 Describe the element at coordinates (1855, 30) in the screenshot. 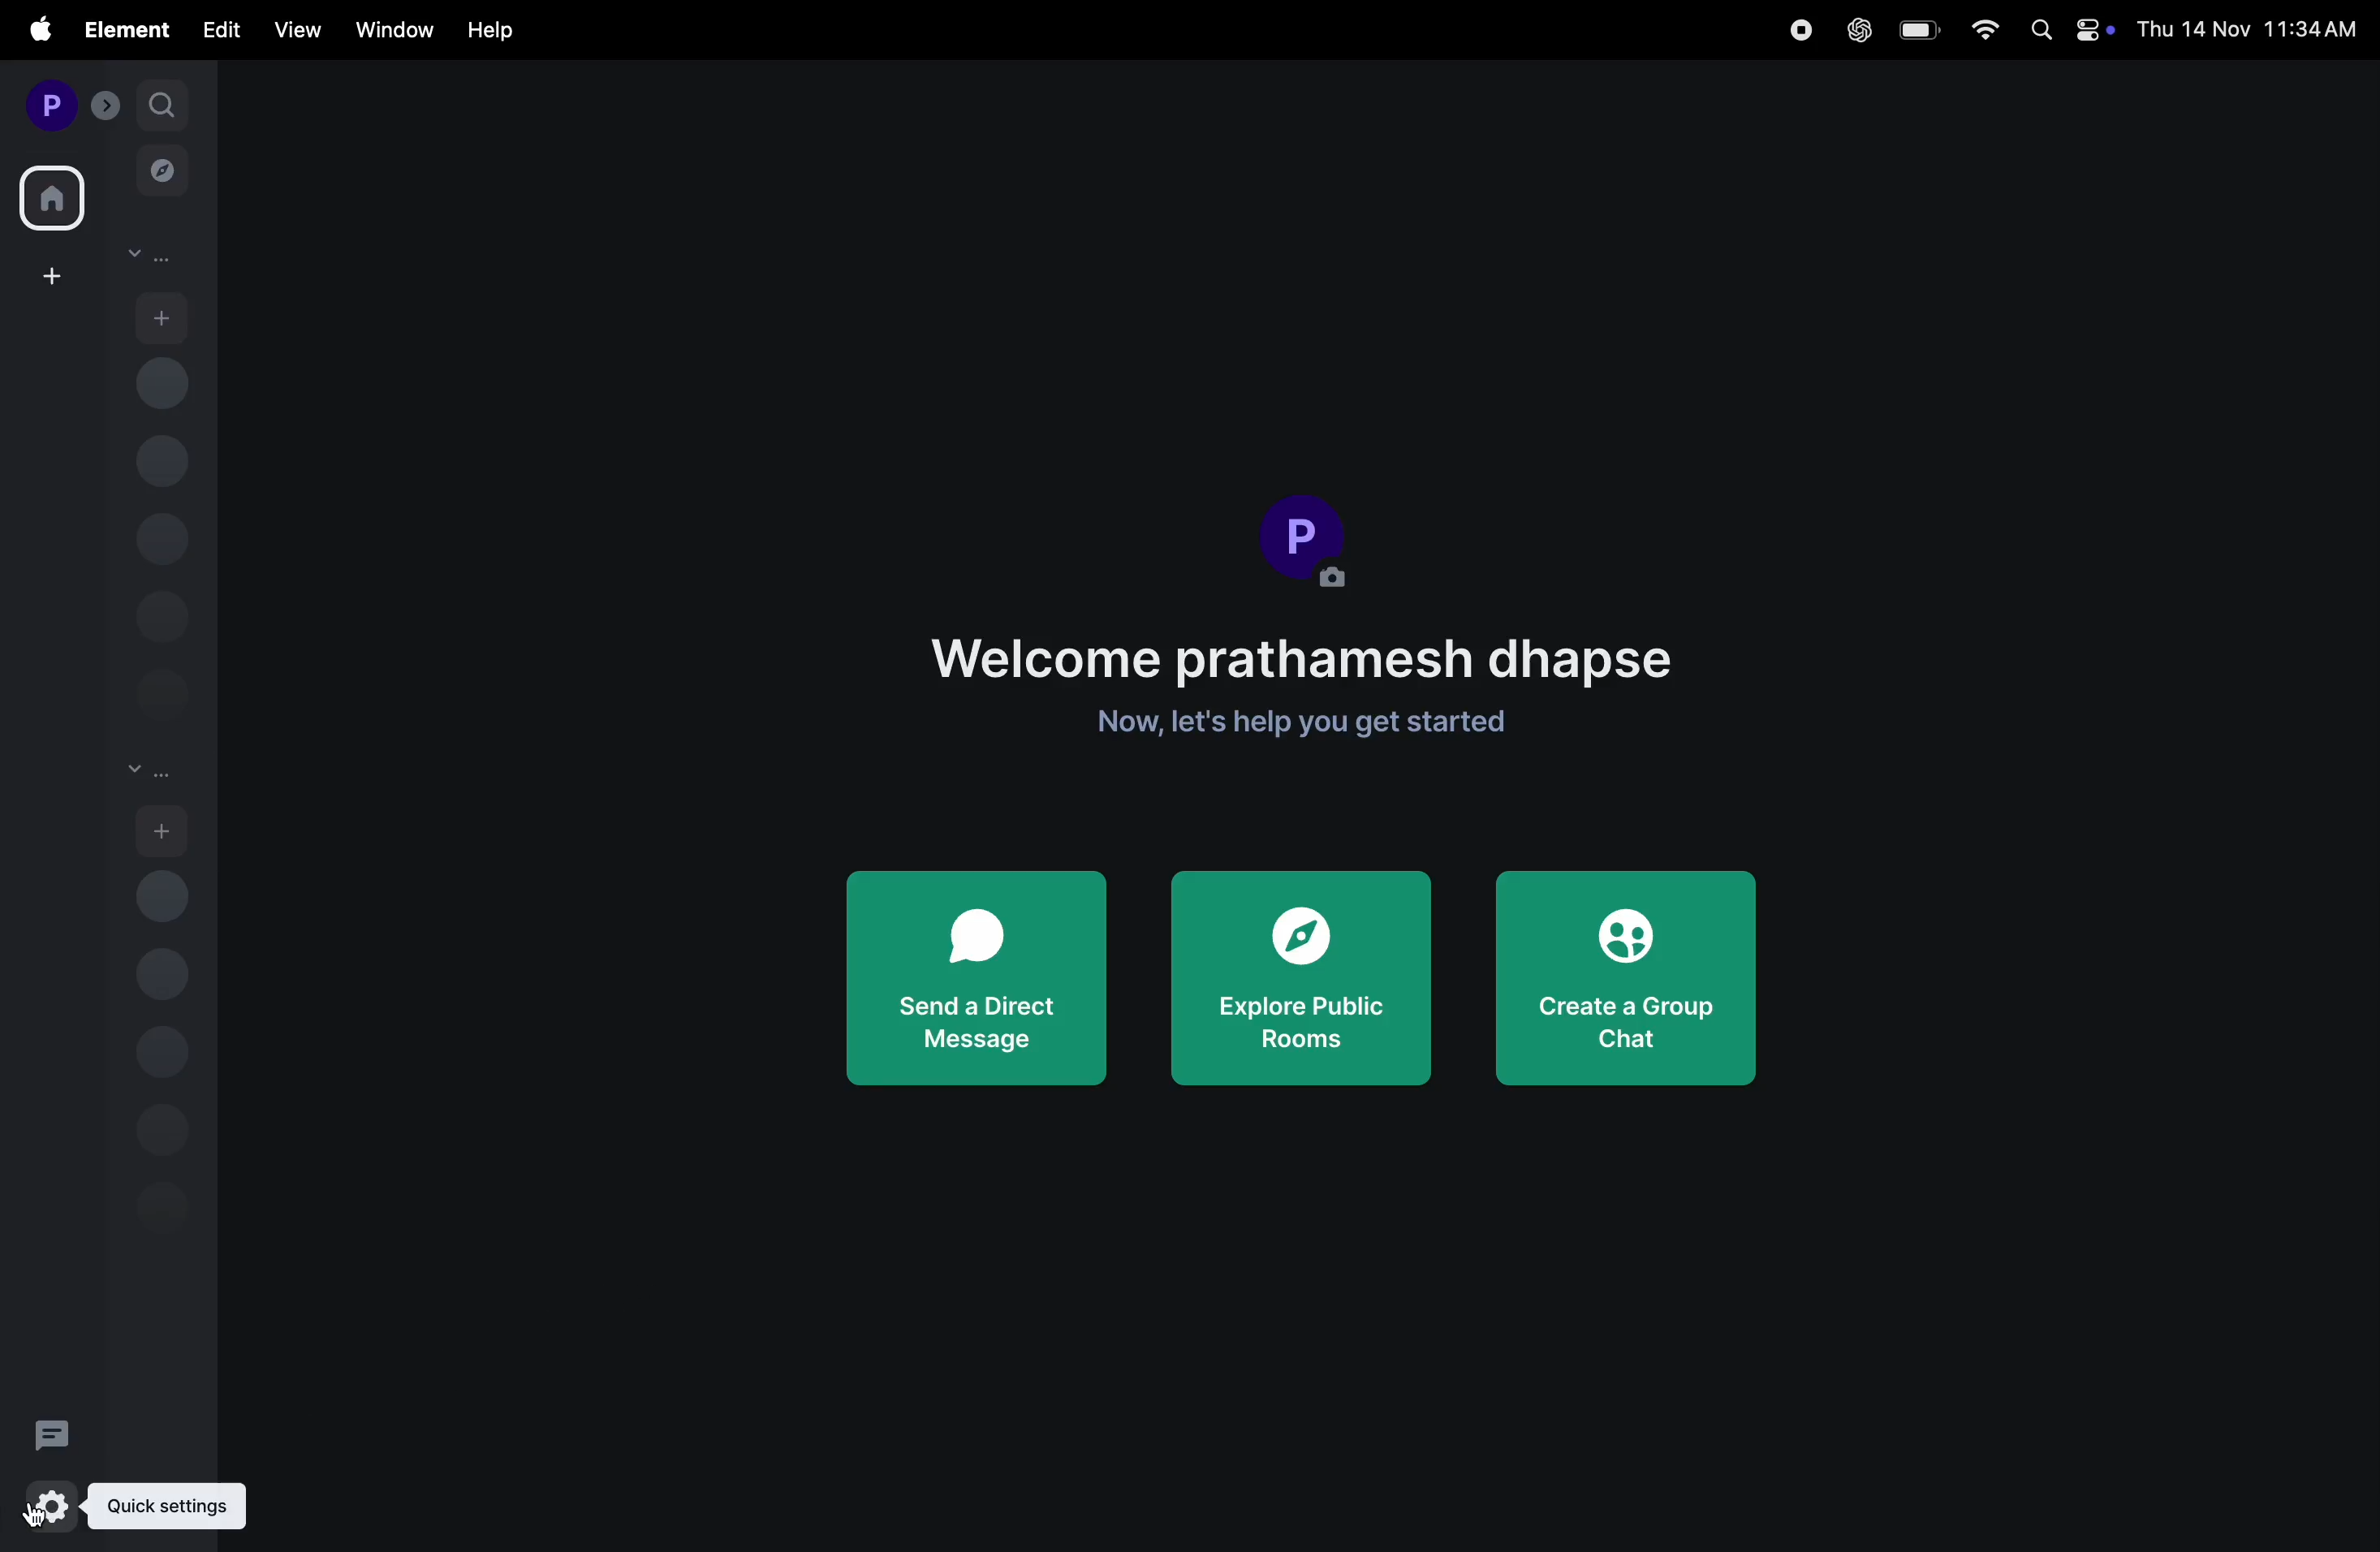

I see `chatgpt` at that location.